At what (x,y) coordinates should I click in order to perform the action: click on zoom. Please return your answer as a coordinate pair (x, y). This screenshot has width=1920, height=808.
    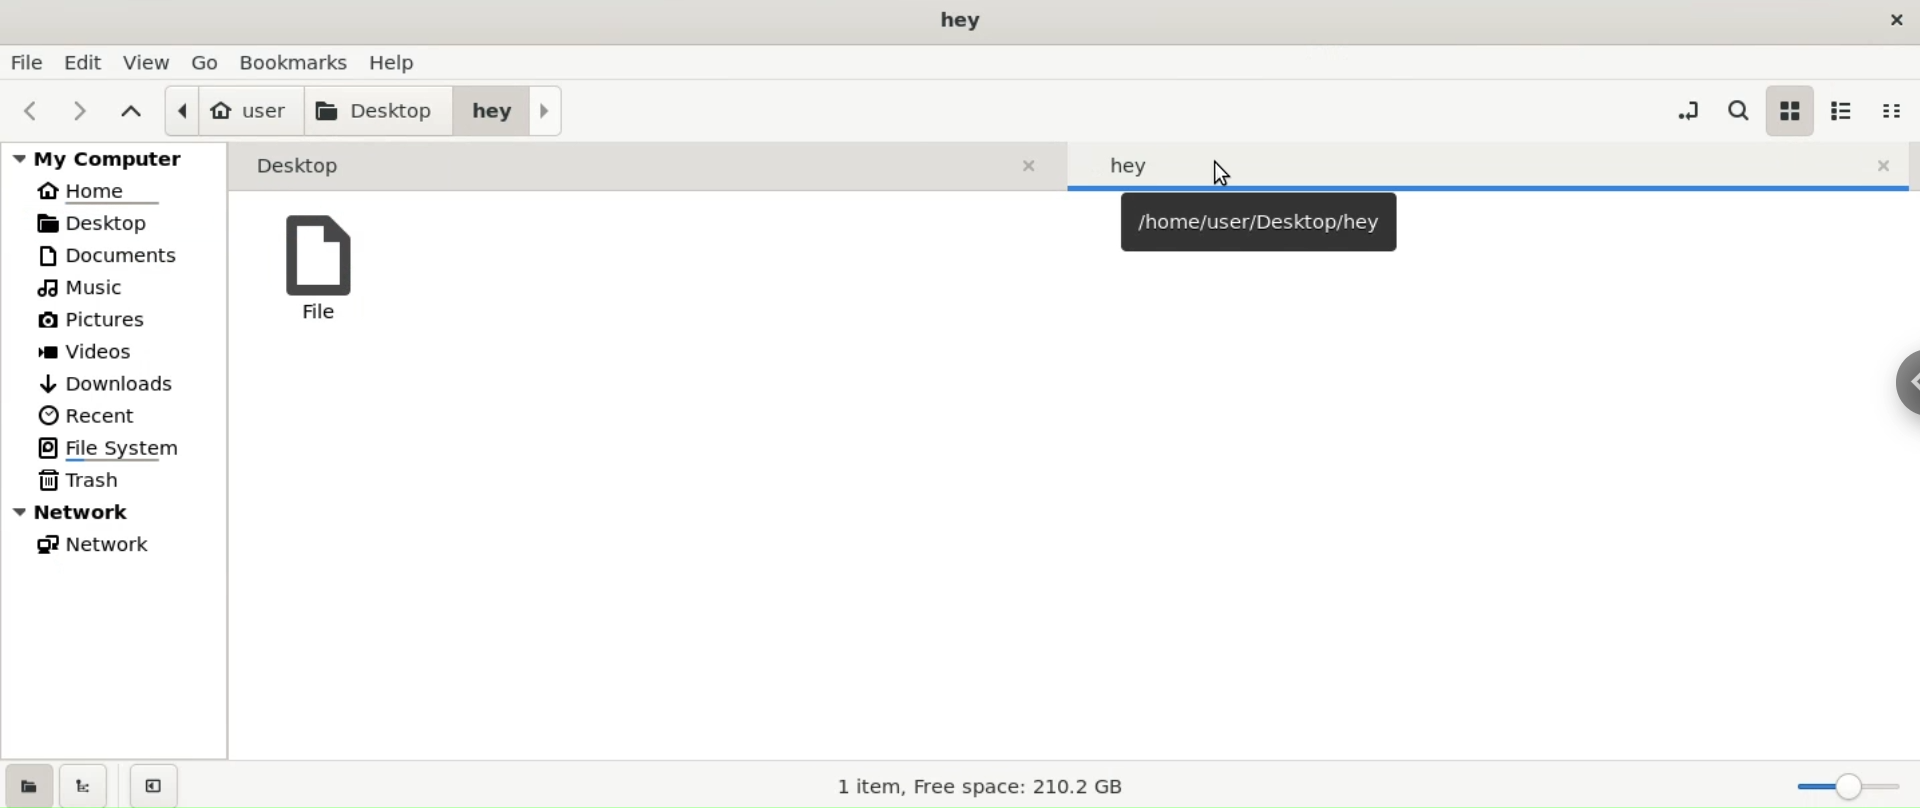
    Looking at the image, I should click on (1843, 787).